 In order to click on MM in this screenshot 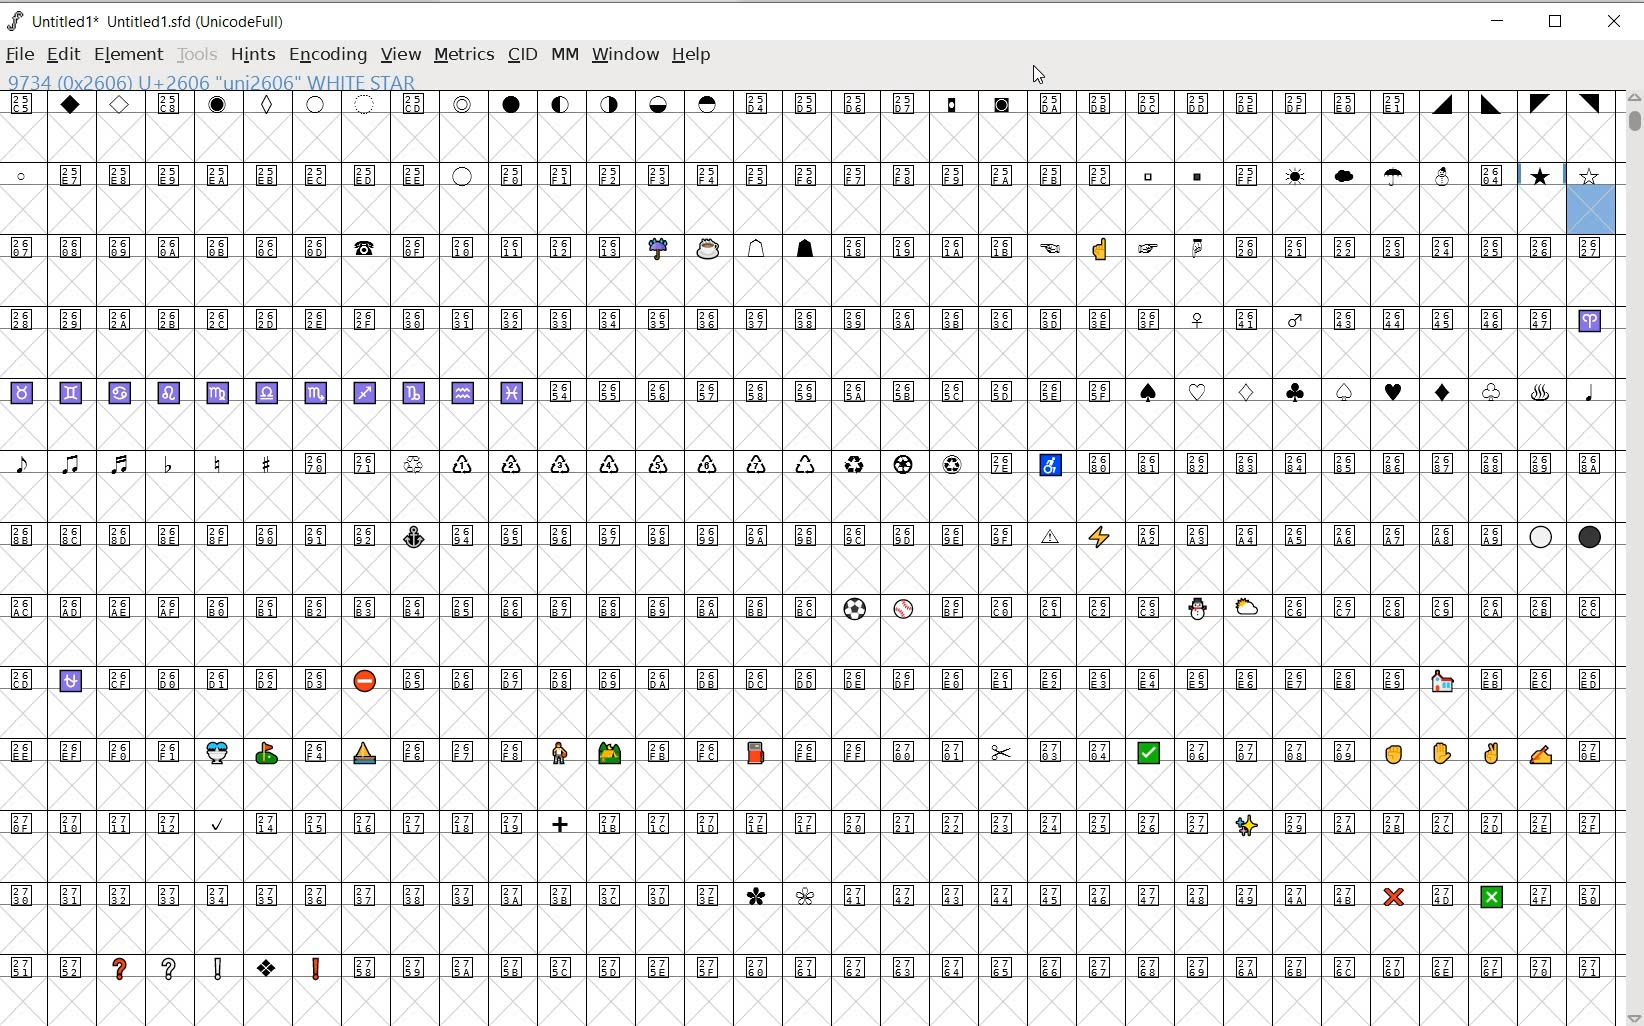, I will do `click(562, 53)`.